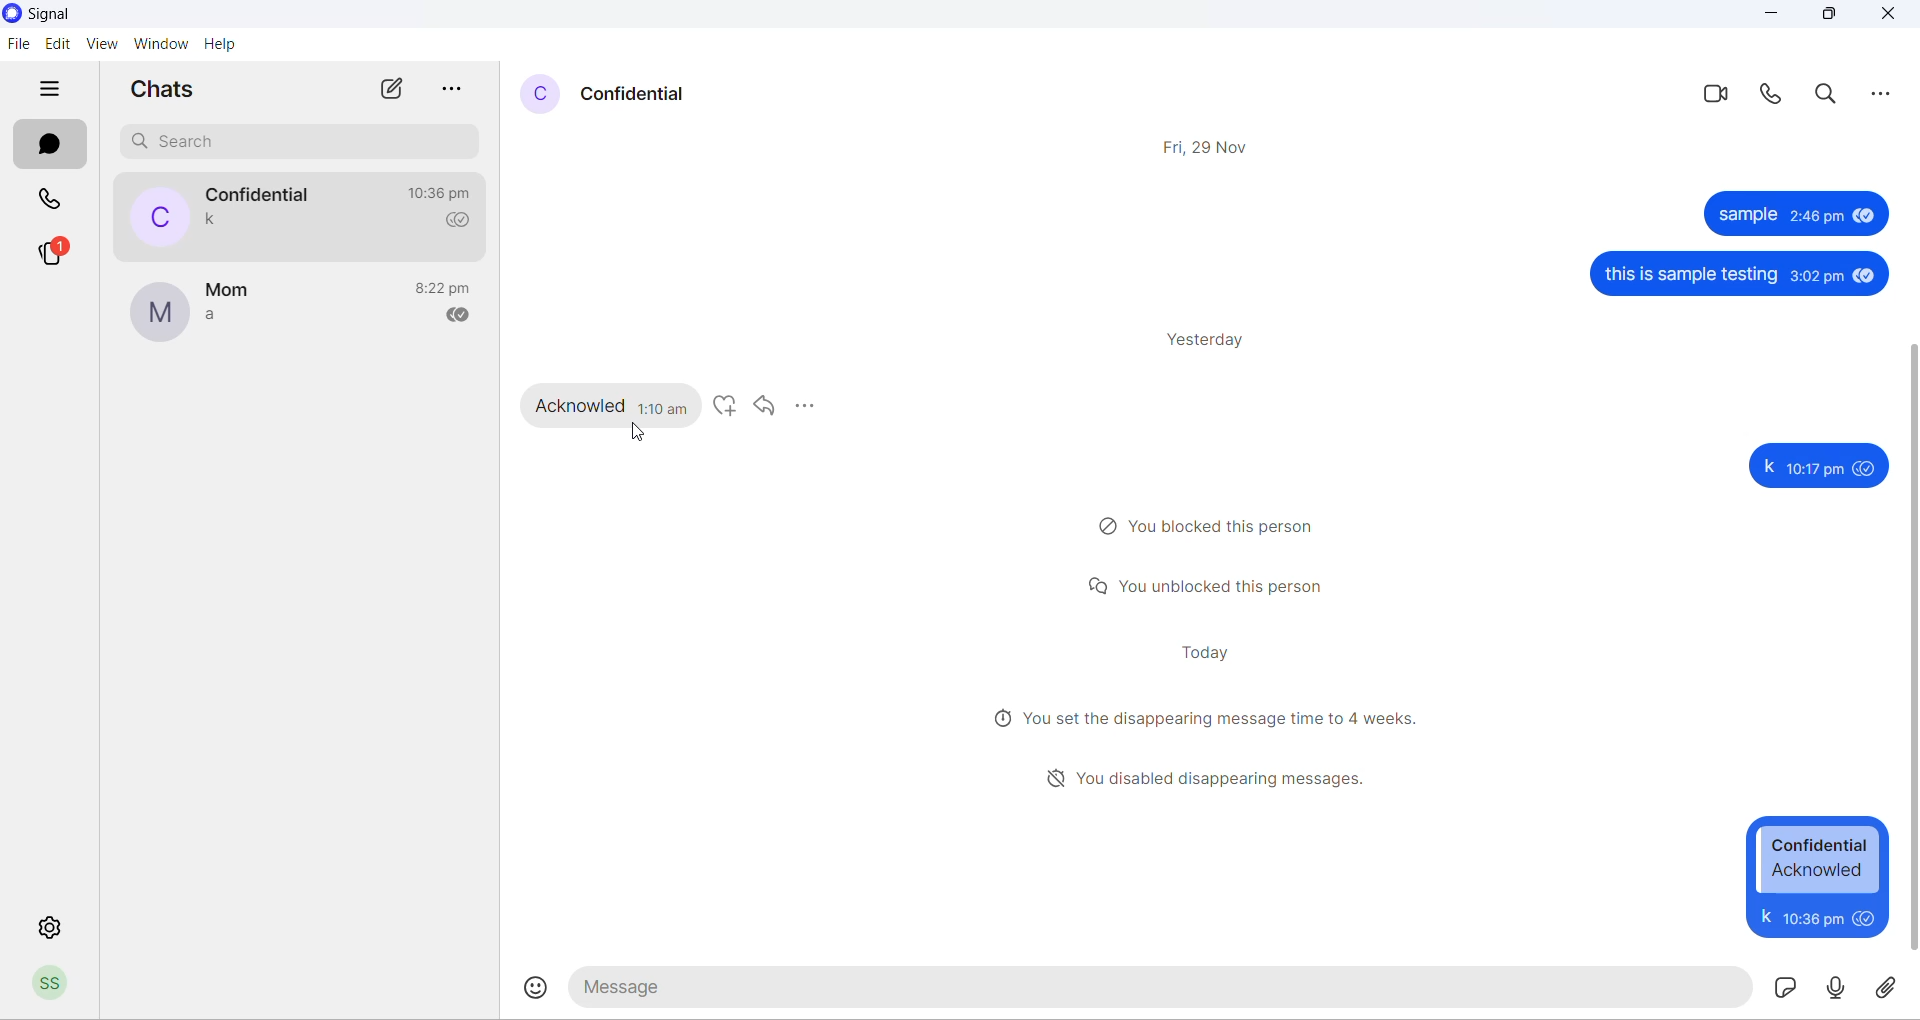  Describe the element at coordinates (1858, 215) in the screenshot. I see `seen` at that location.